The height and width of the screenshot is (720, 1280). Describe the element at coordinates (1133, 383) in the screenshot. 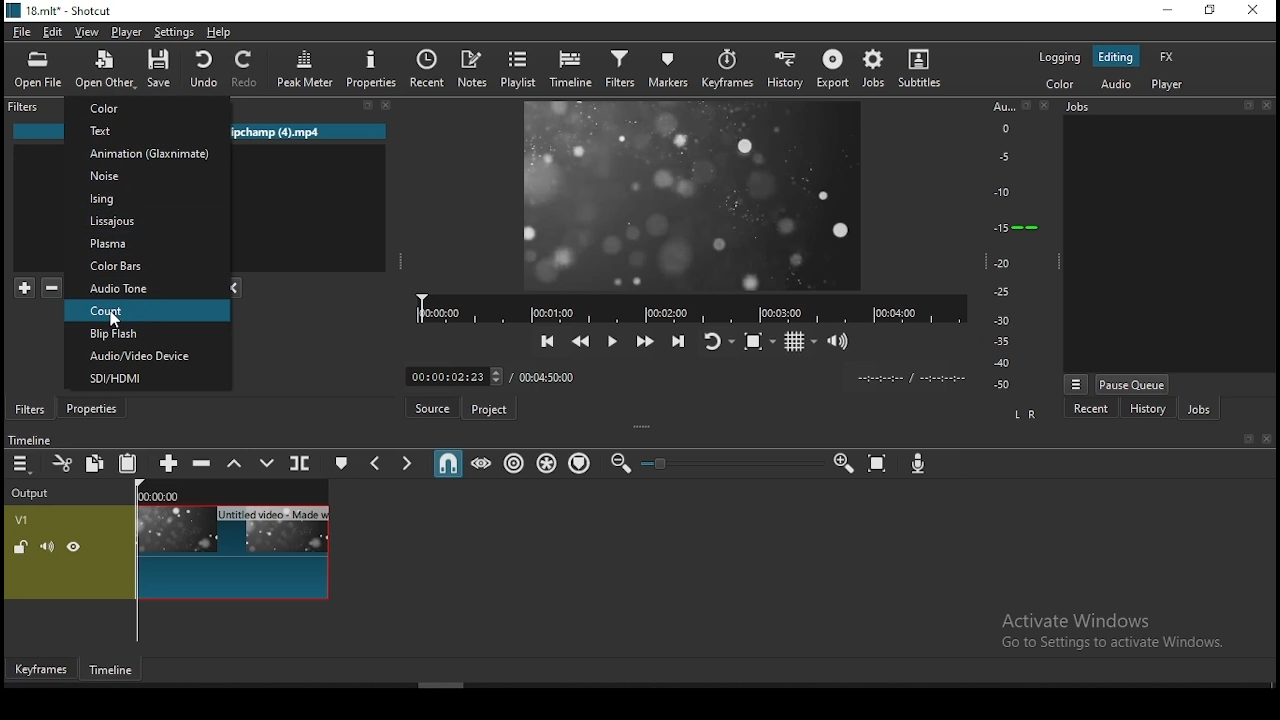

I see `pause queue` at that location.